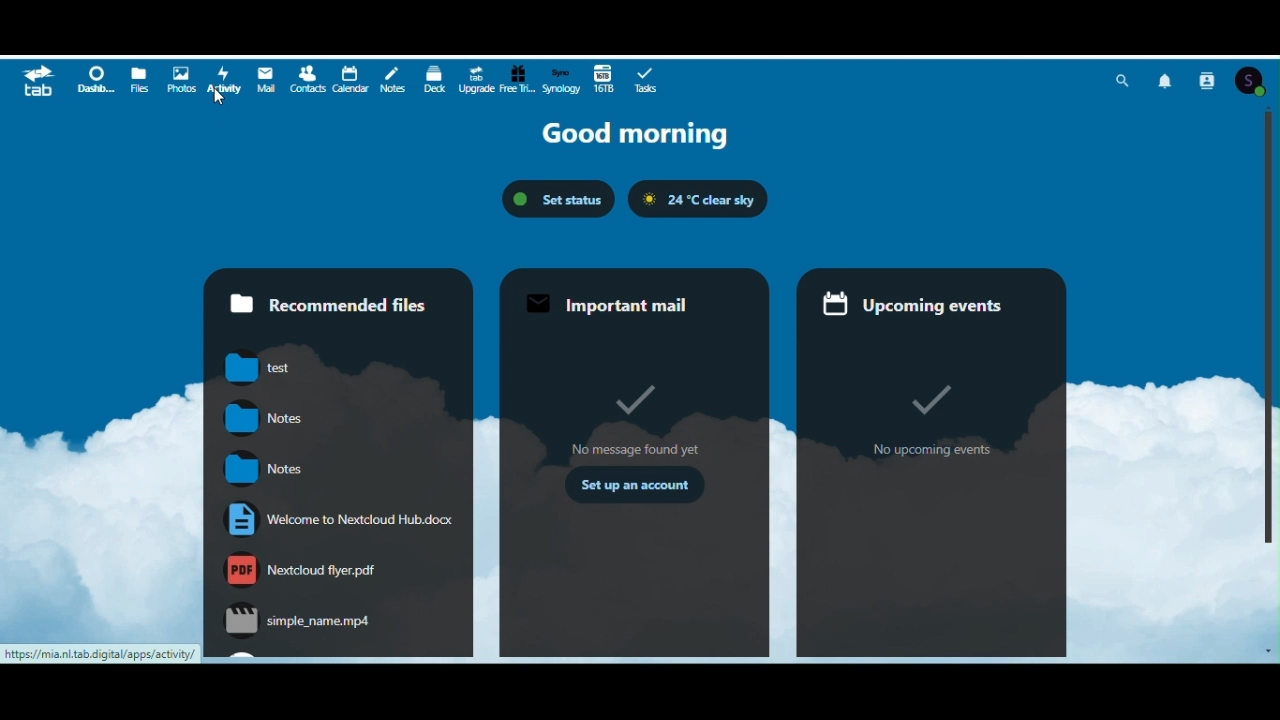 The image size is (1280, 720). Describe the element at coordinates (603, 80) in the screenshot. I see `16 terabytes` at that location.